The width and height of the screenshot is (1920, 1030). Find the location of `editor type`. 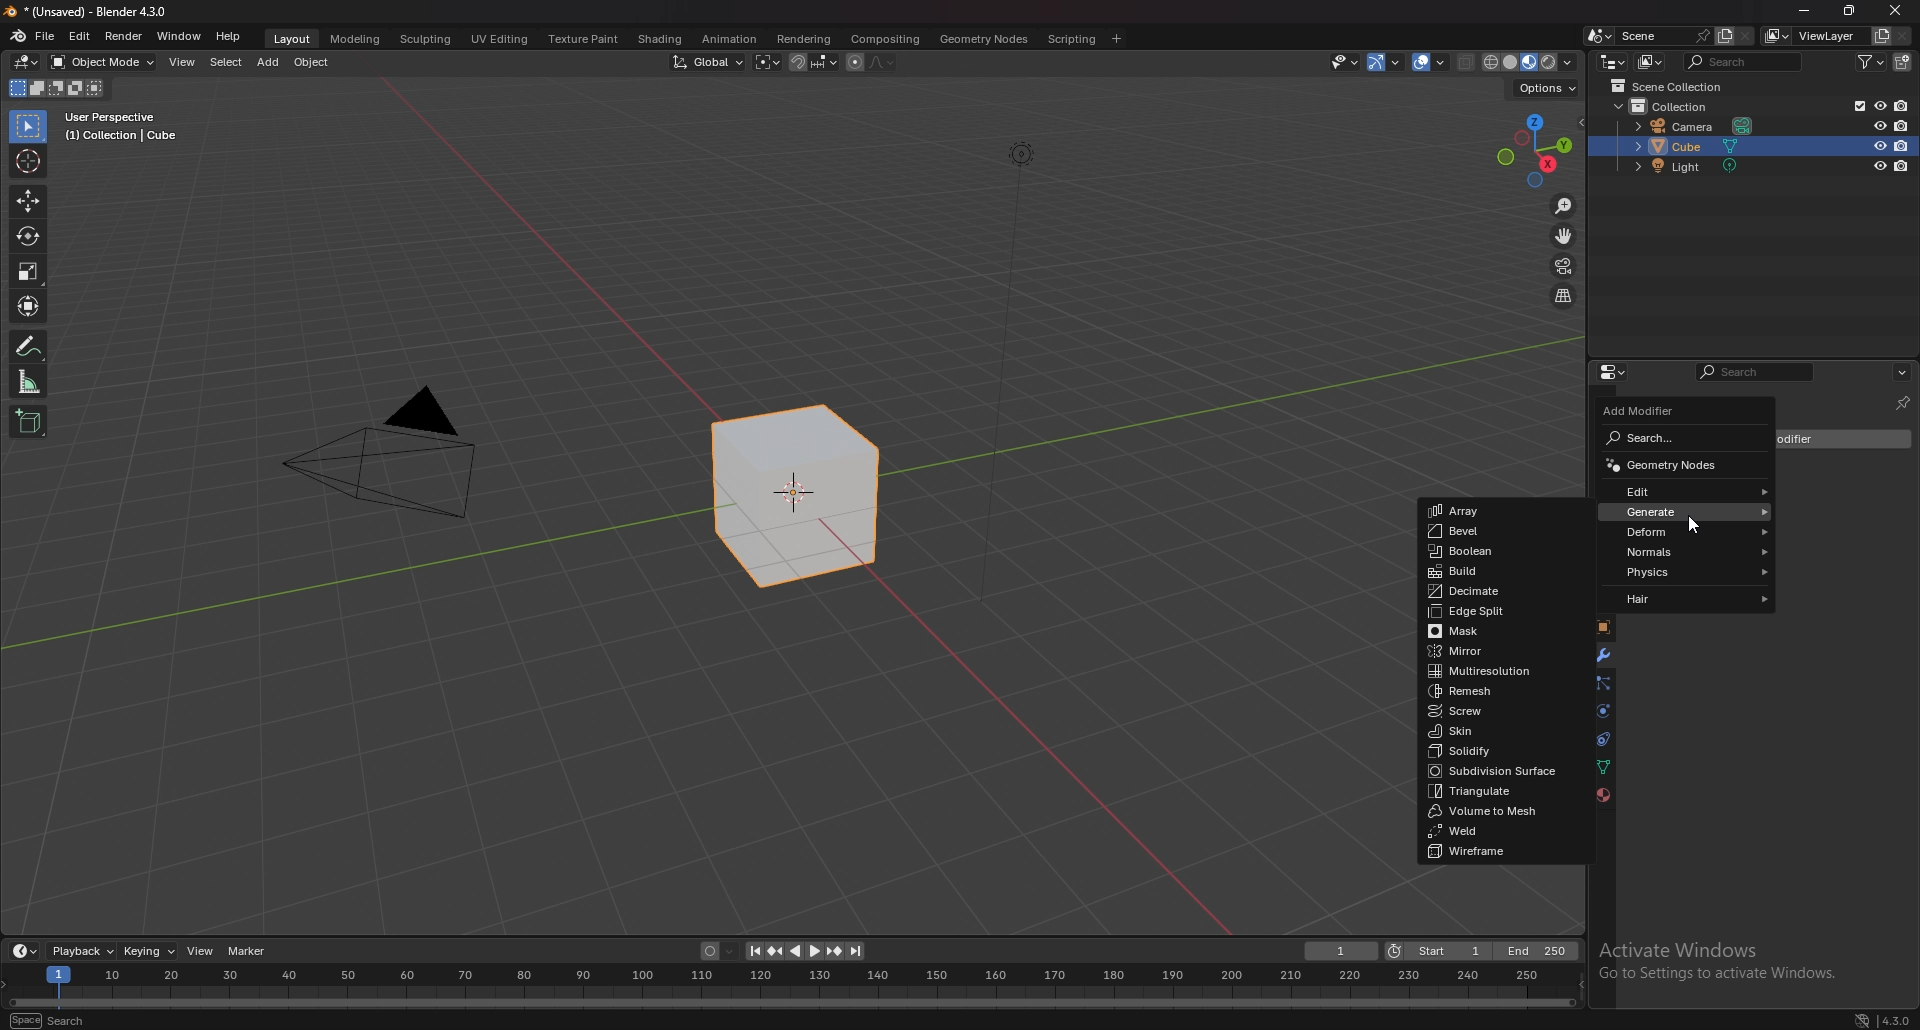

editor type is located at coordinates (25, 951).